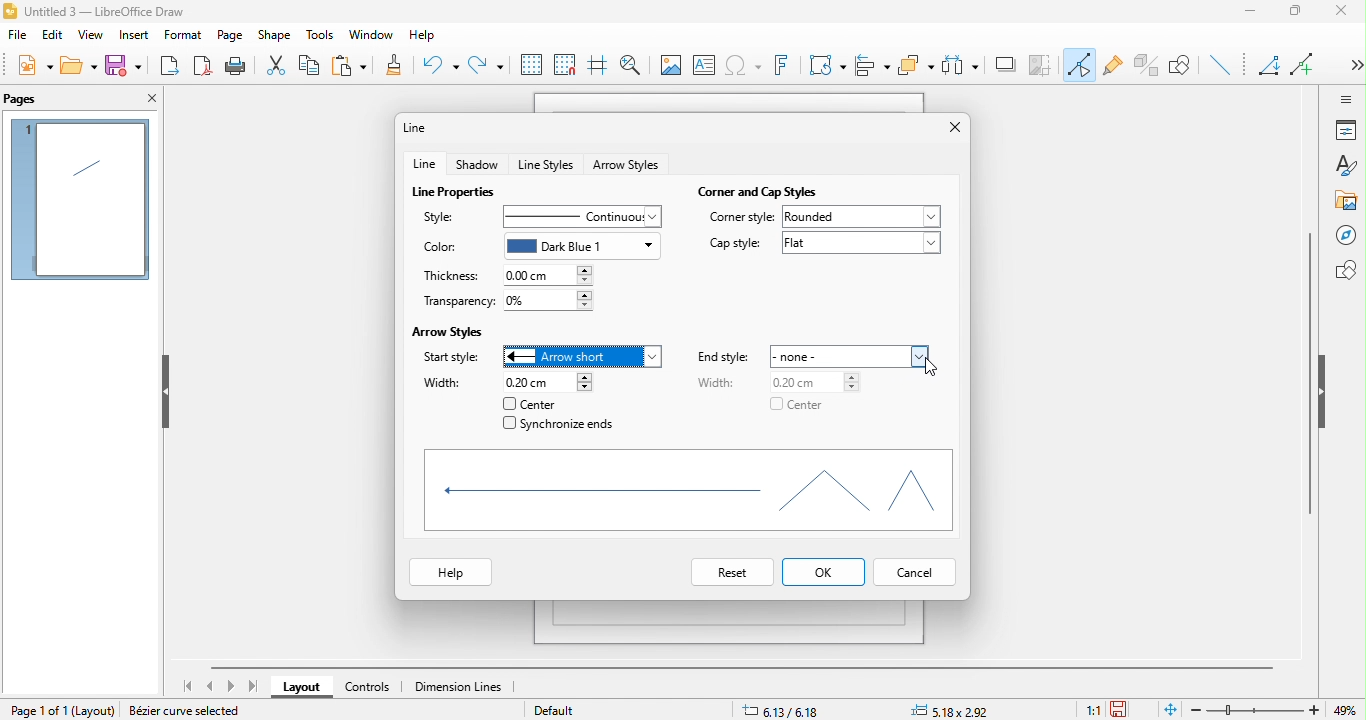  What do you see at coordinates (533, 405) in the screenshot?
I see `center` at bounding box center [533, 405].